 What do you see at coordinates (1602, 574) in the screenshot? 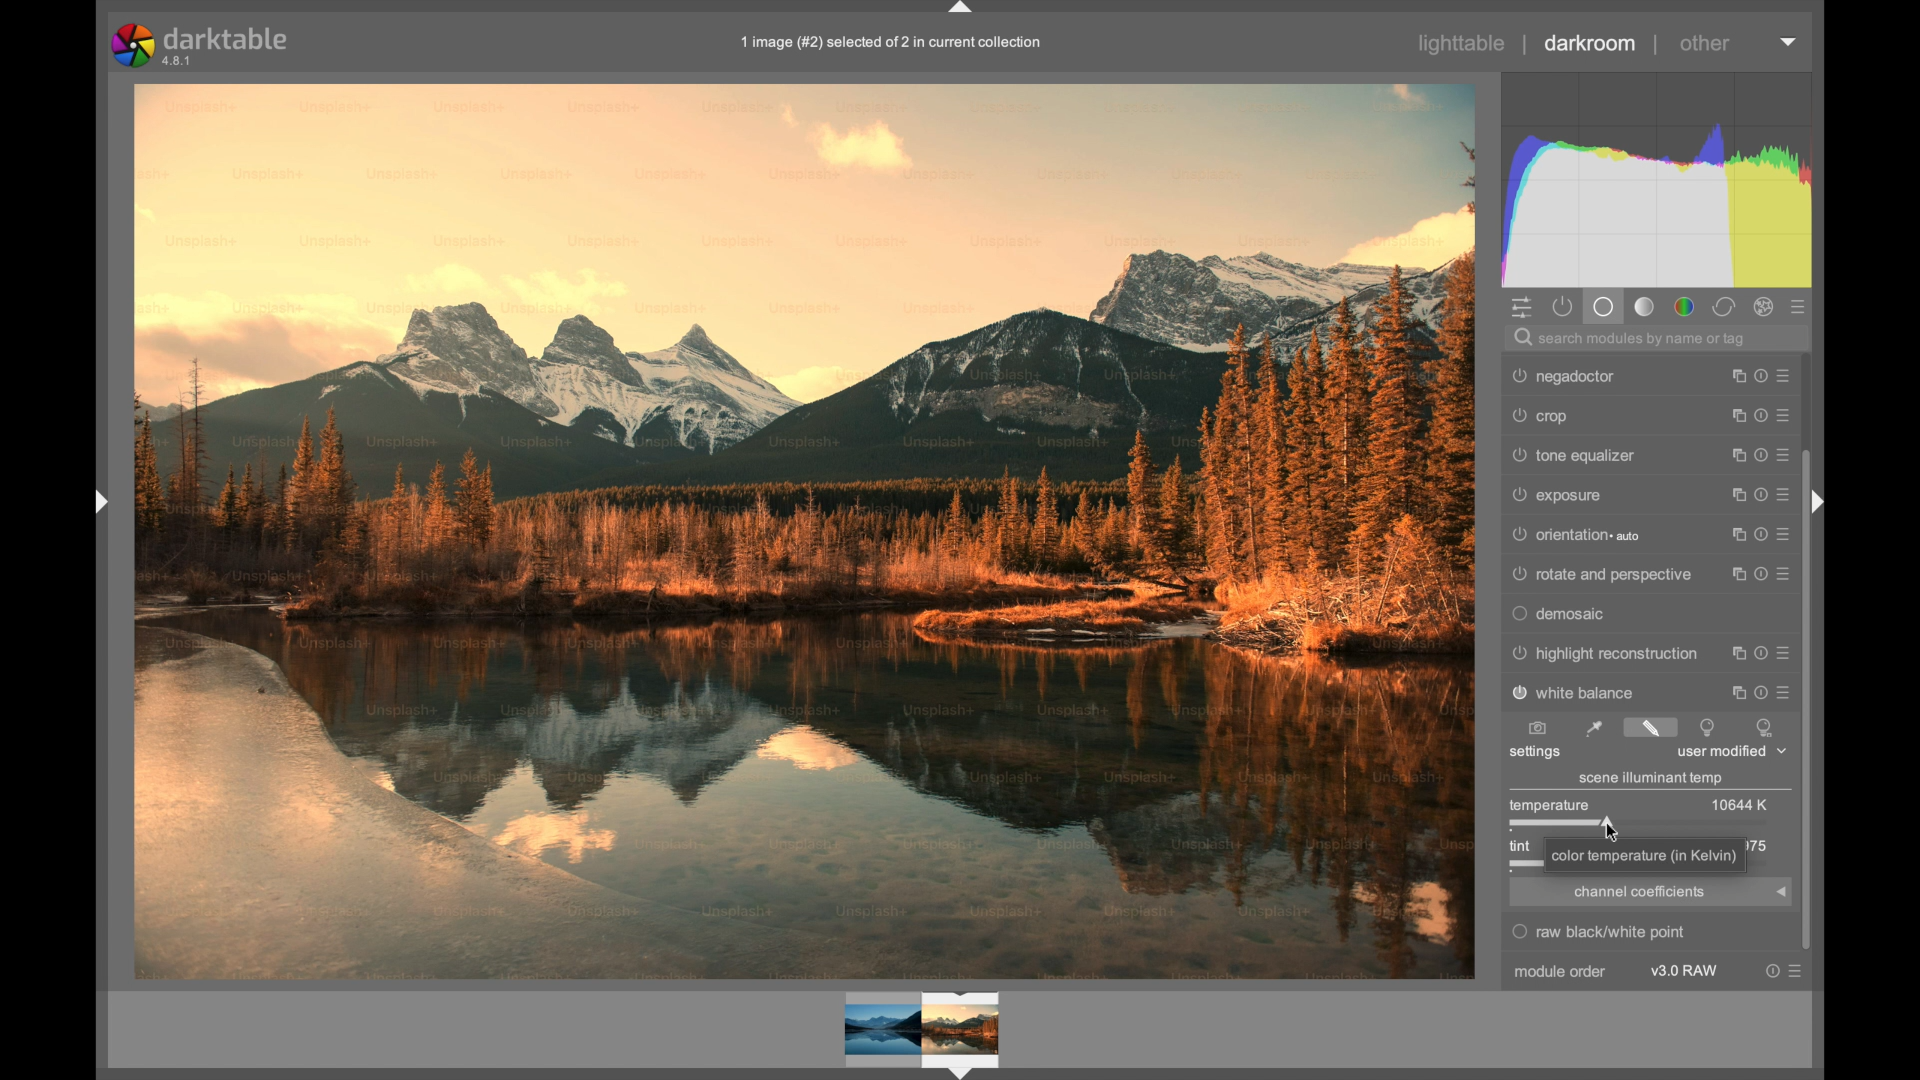
I see `rotate and perspective` at bounding box center [1602, 574].